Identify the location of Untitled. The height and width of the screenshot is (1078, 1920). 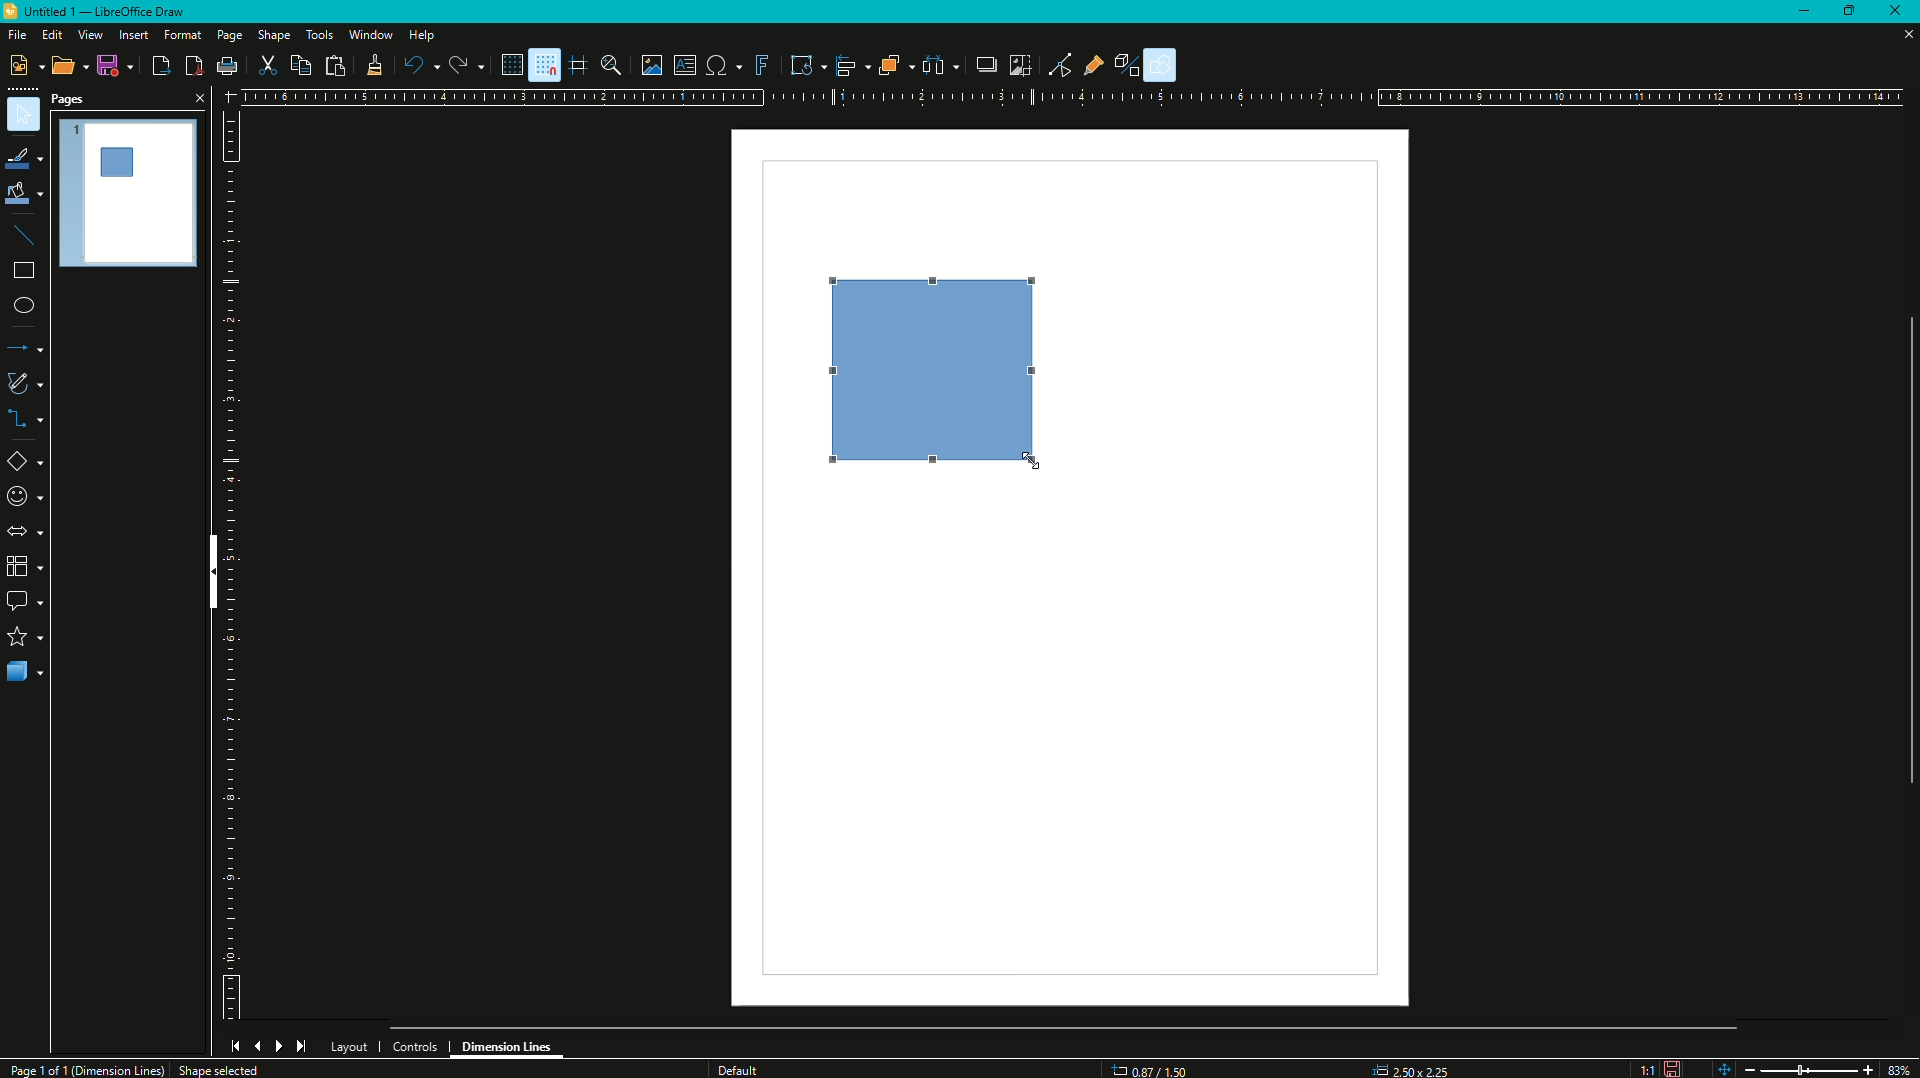
(103, 14).